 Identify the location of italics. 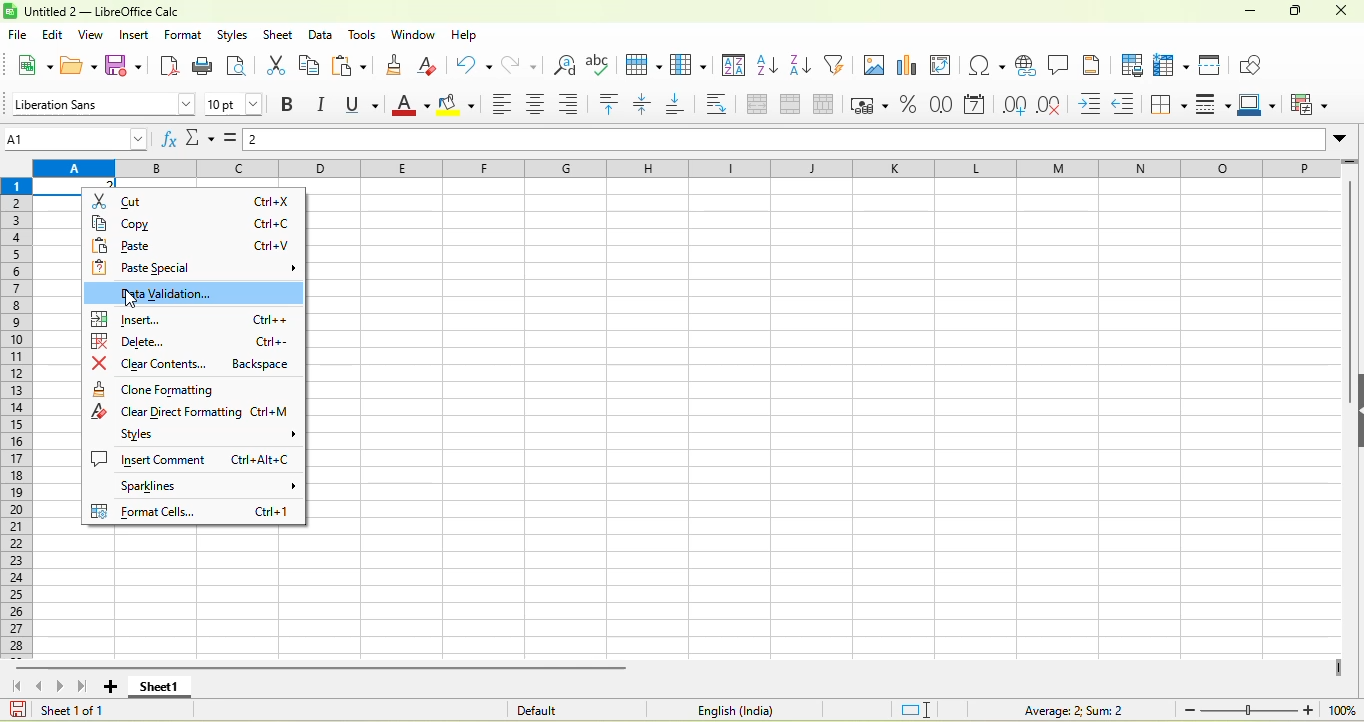
(324, 106).